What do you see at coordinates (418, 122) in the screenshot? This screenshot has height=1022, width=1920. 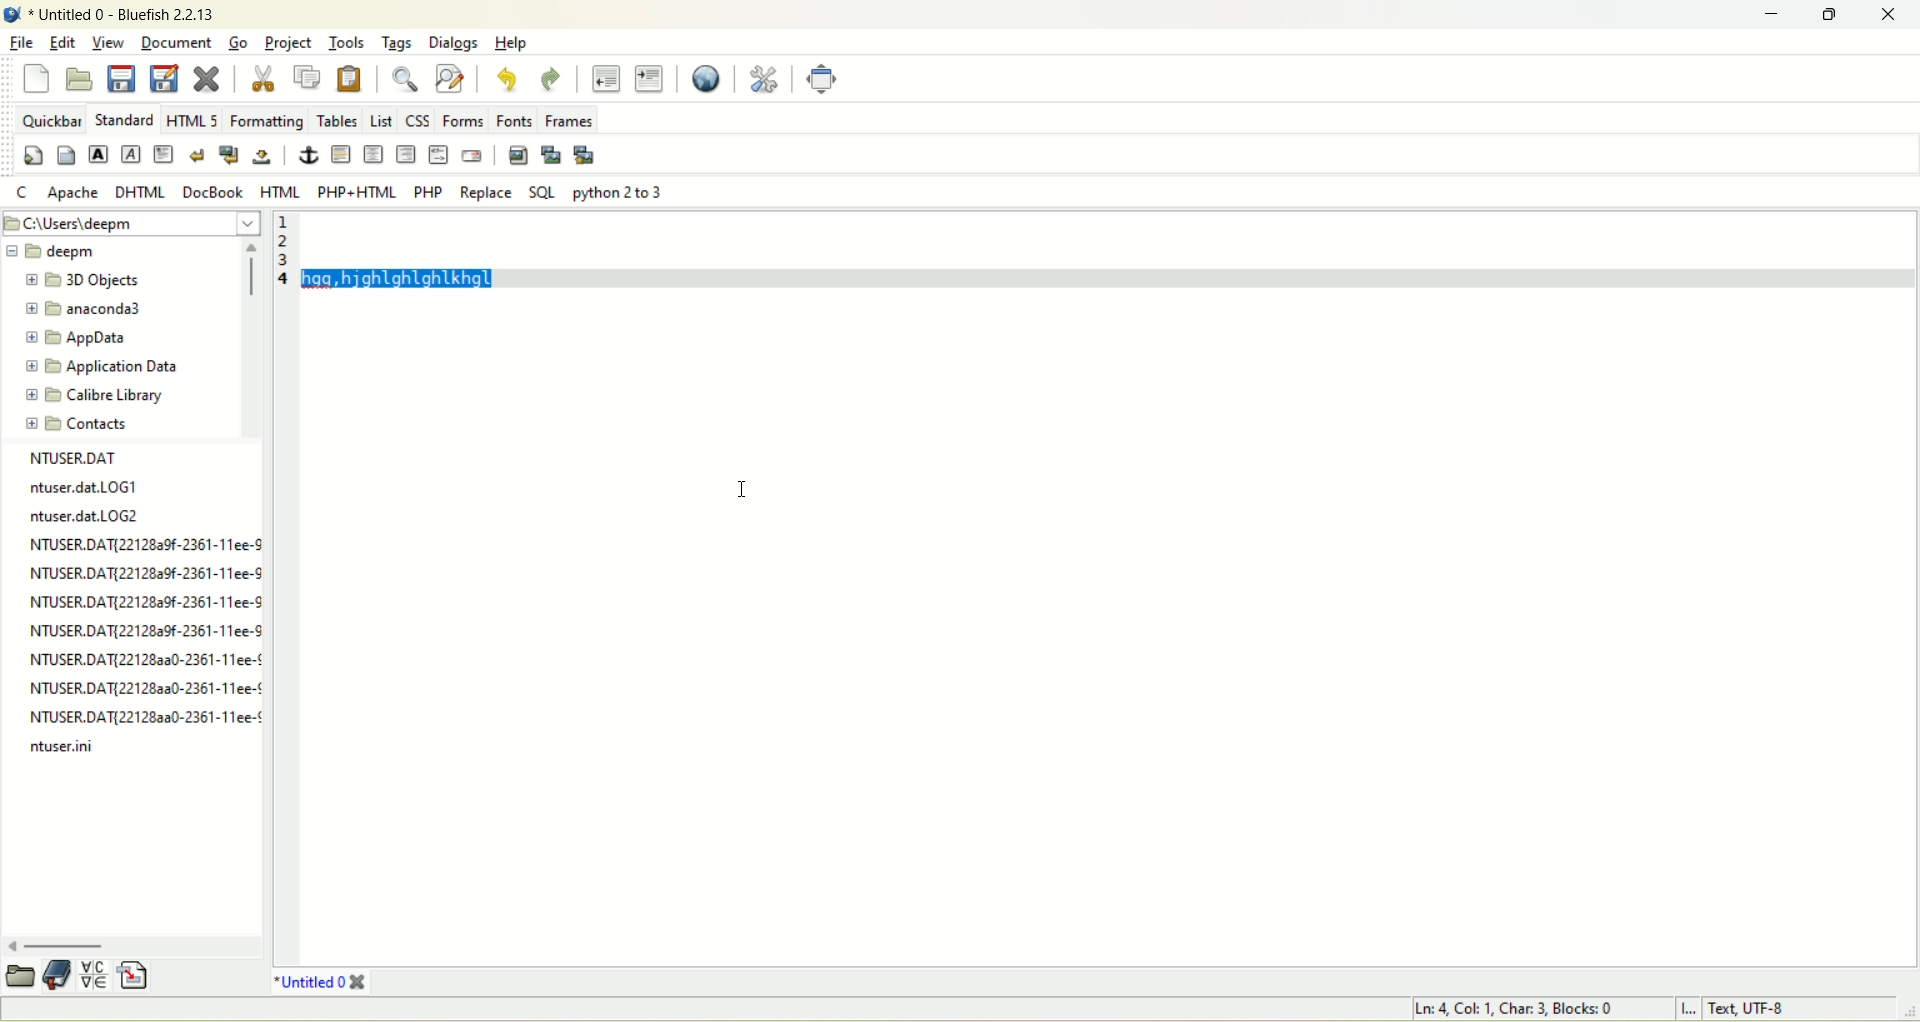 I see `css` at bounding box center [418, 122].